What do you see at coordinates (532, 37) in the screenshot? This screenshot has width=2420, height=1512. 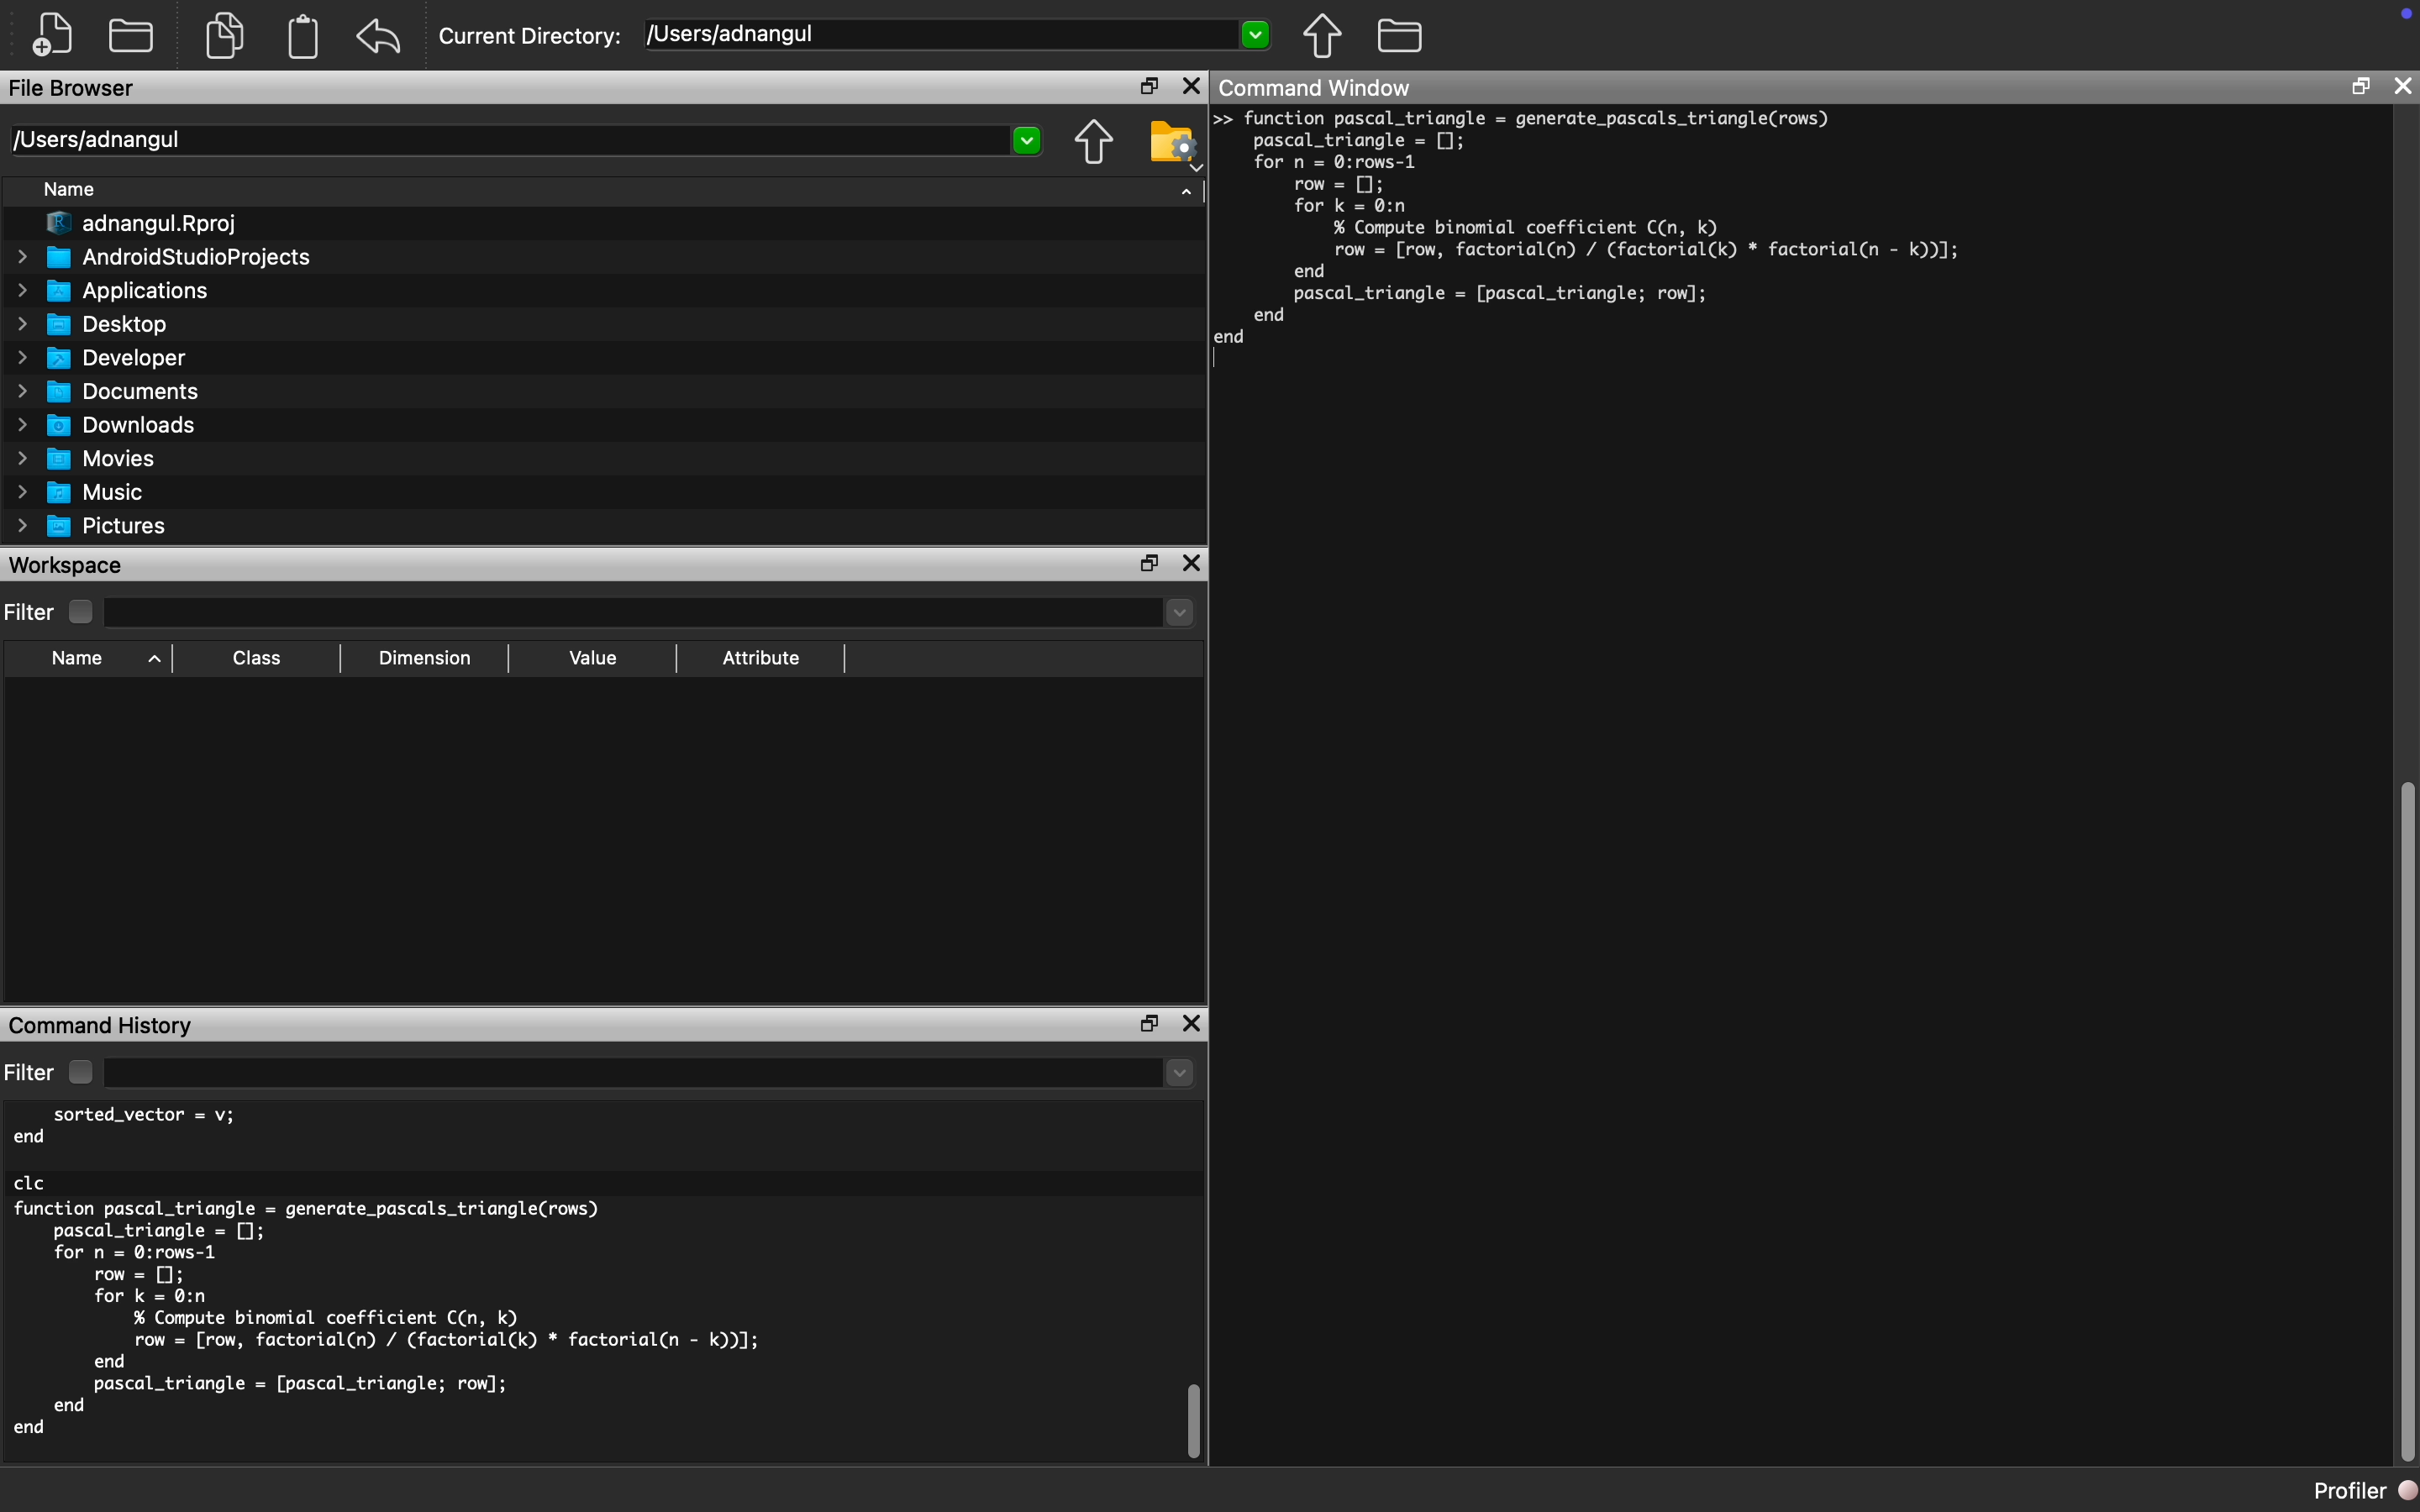 I see `Current Directory:` at bounding box center [532, 37].